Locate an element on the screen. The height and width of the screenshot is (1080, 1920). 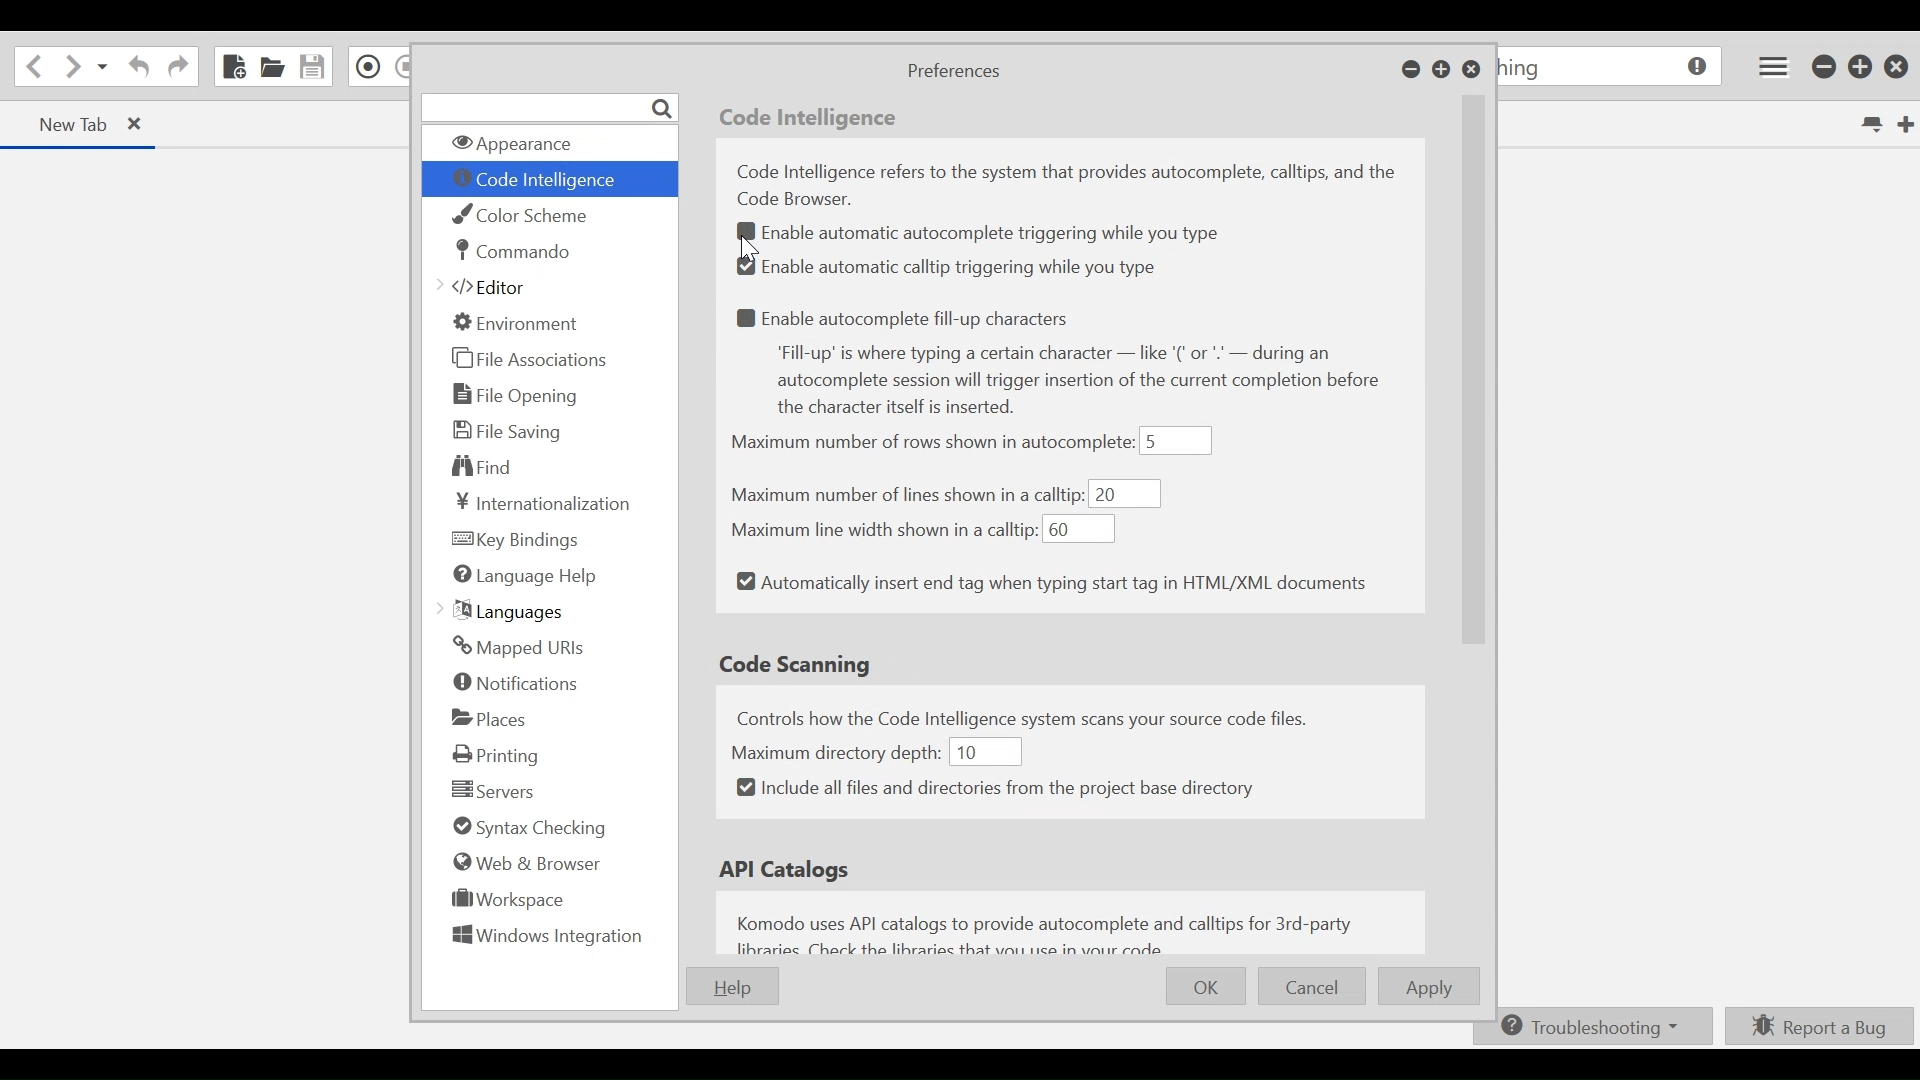
Places is located at coordinates (490, 718).